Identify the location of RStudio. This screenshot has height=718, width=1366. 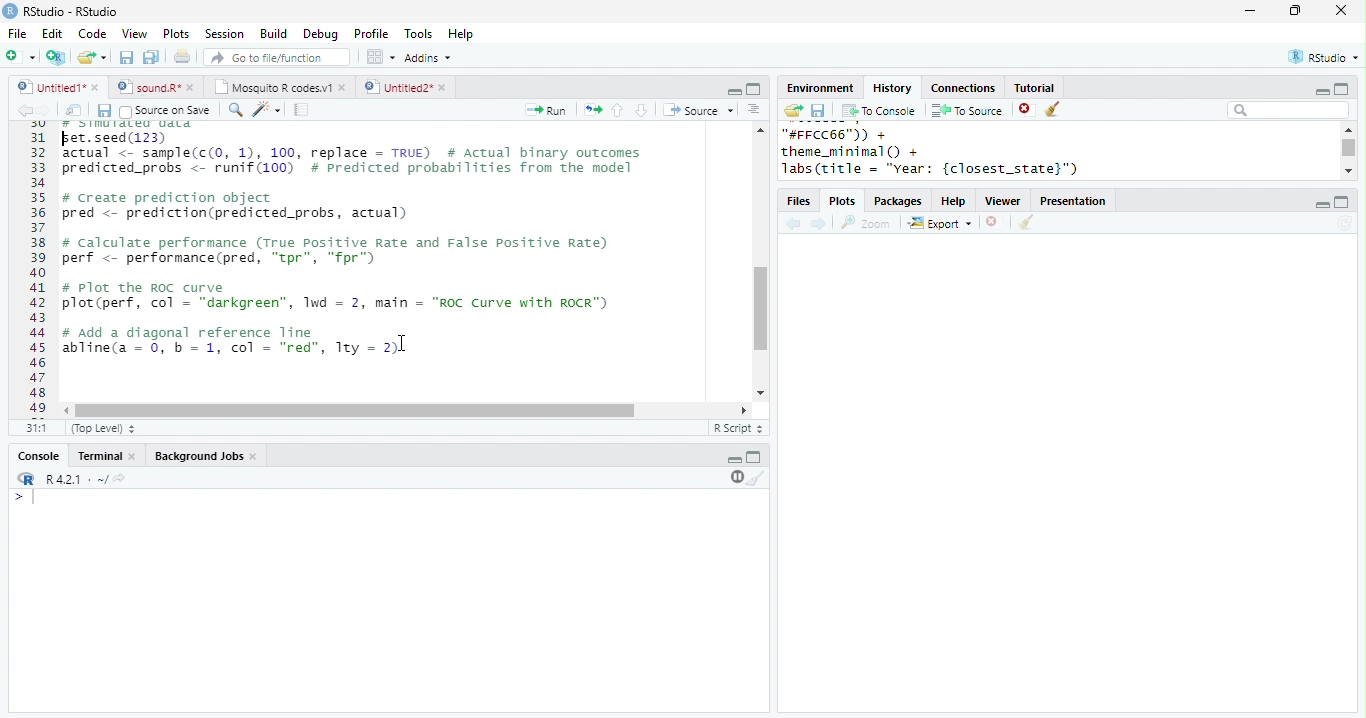
(1326, 56).